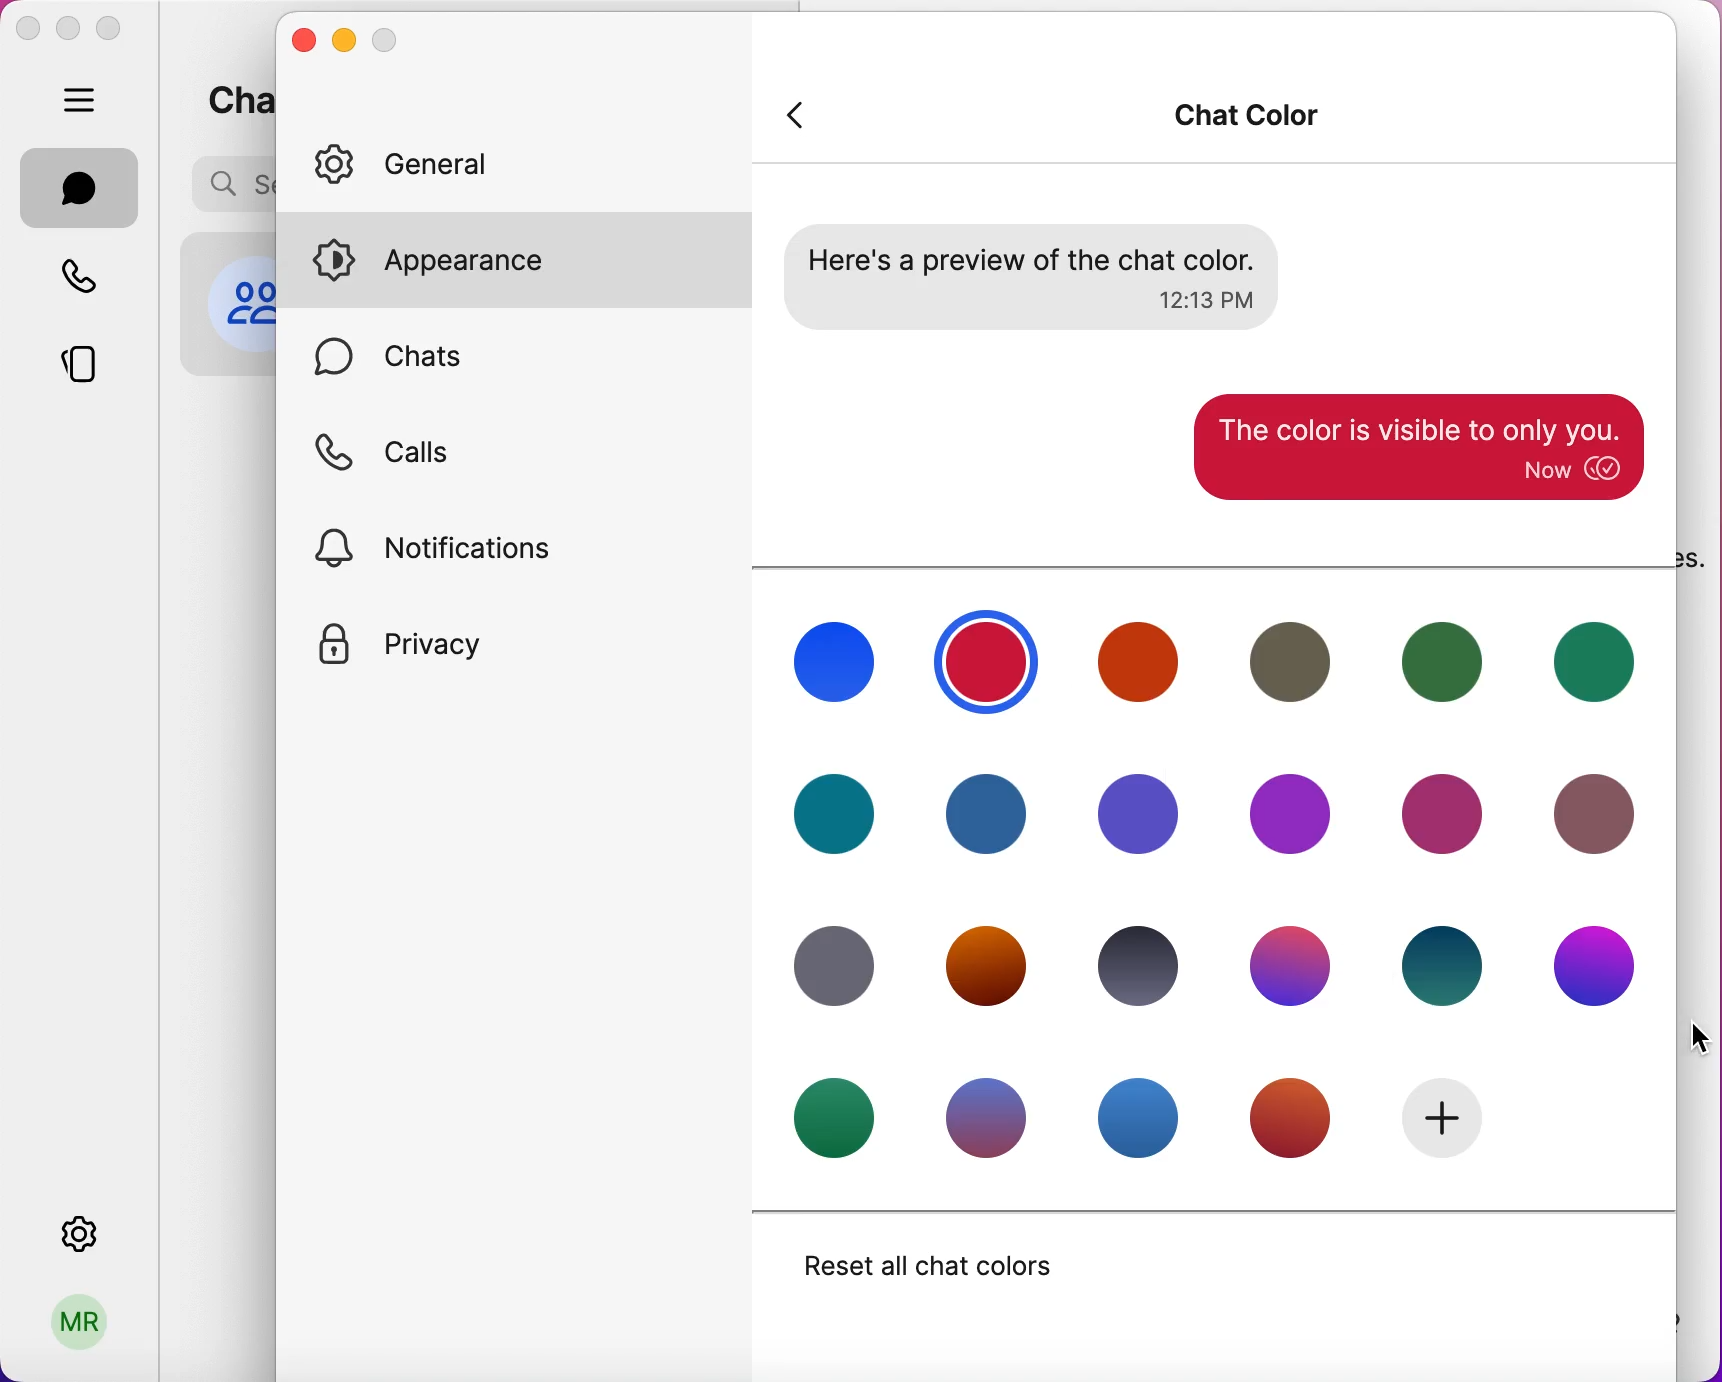 This screenshot has height=1382, width=1722. What do you see at coordinates (27, 28) in the screenshot?
I see `close` at bounding box center [27, 28].